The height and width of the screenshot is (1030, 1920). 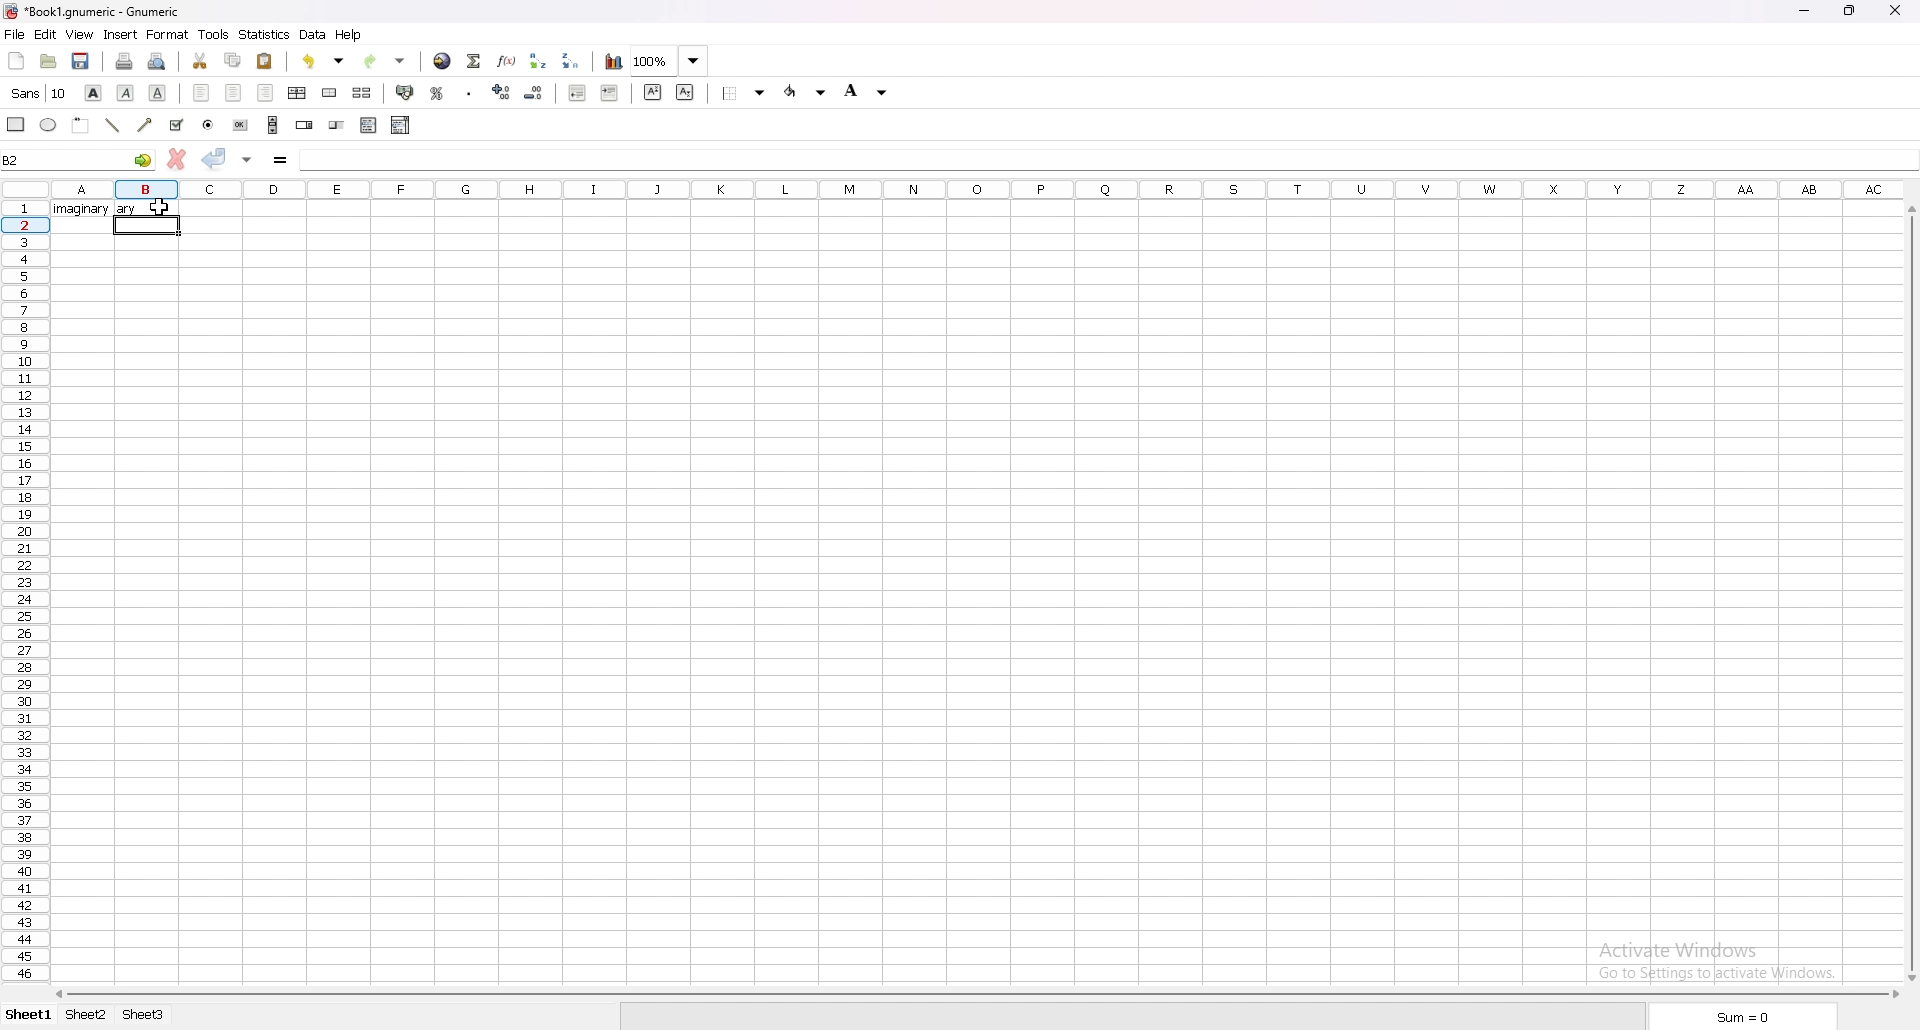 What do you see at coordinates (148, 188) in the screenshot?
I see `selected cell column` at bounding box center [148, 188].